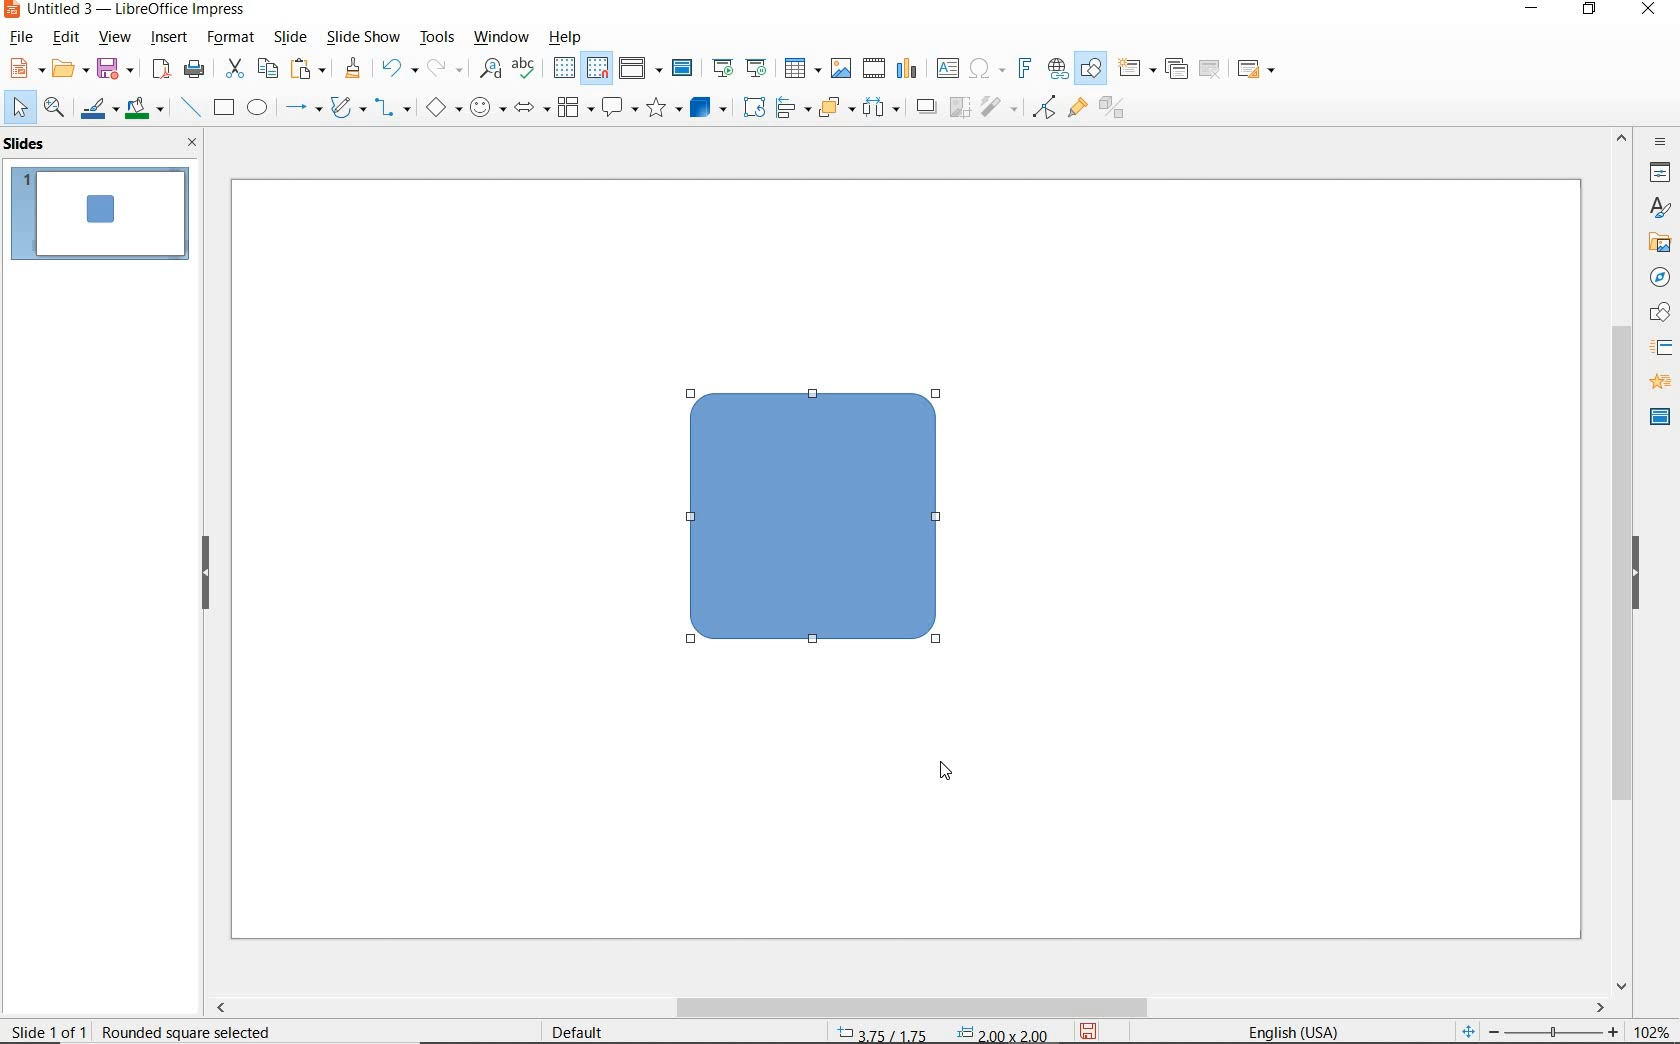 Image resolution: width=1680 pixels, height=1044 pixels. What do you see at coordinates (258, 107) in the screenshot?
I see `ellipse` at bounding box center [258, 107].